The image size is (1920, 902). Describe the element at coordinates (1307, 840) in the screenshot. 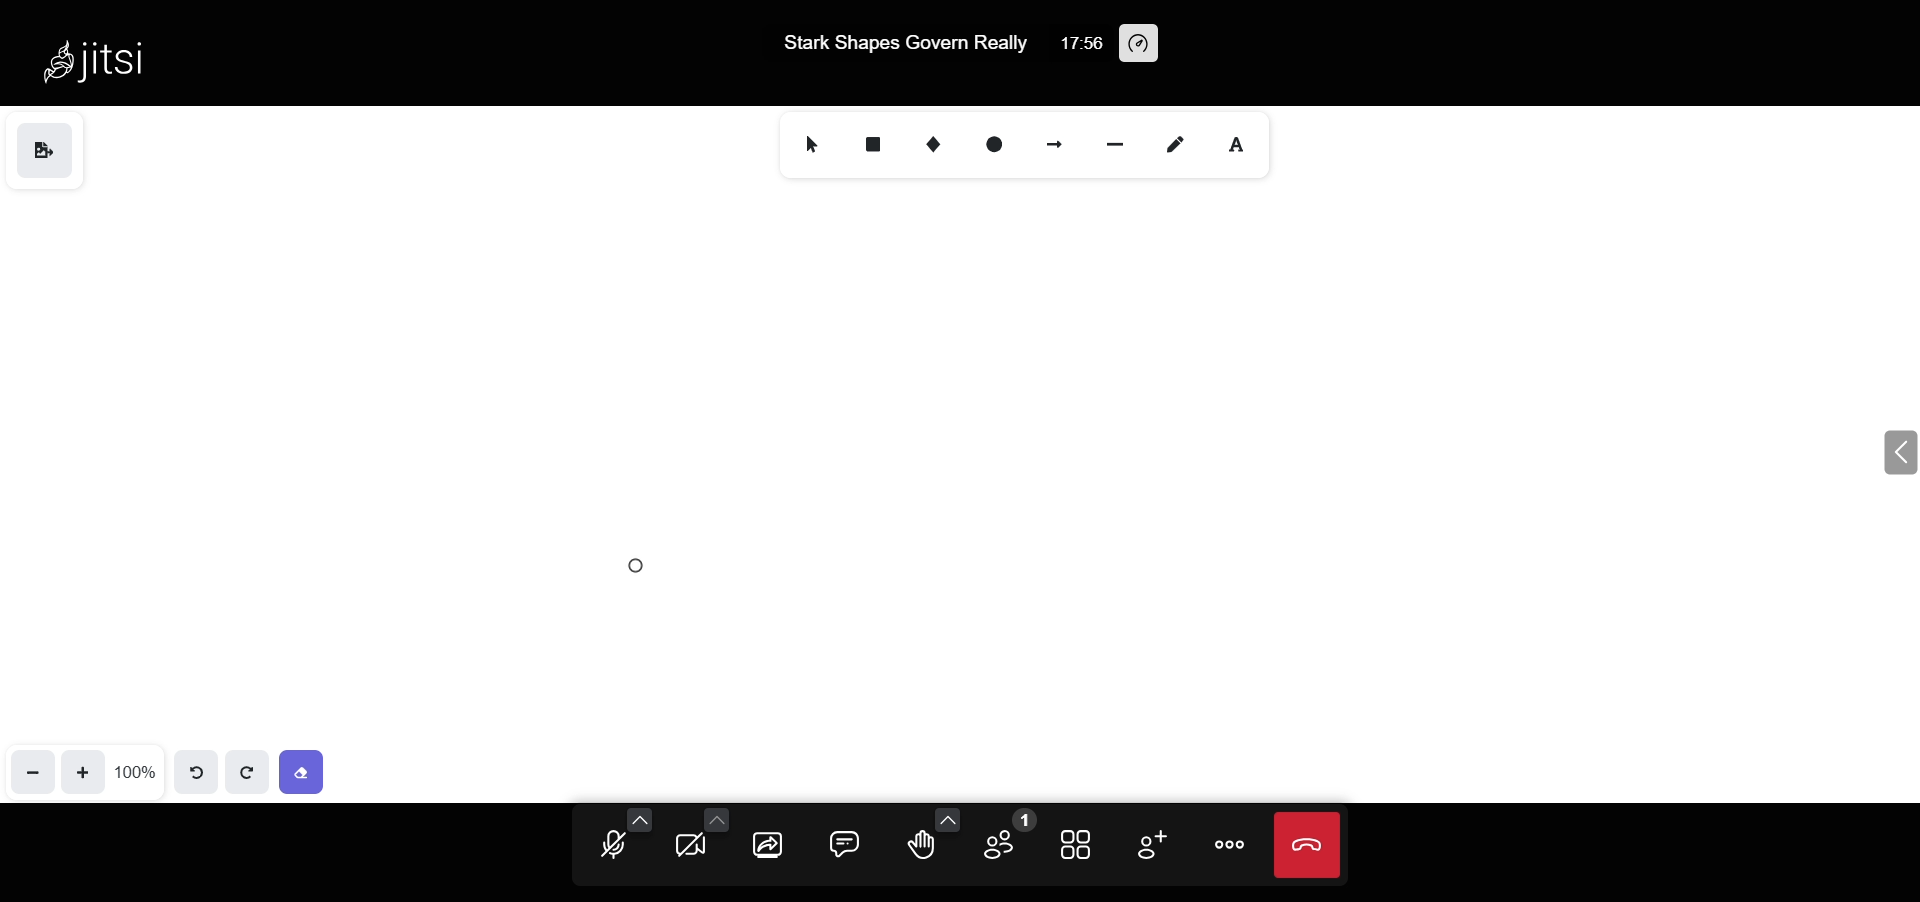

I see `leave call` at that location.